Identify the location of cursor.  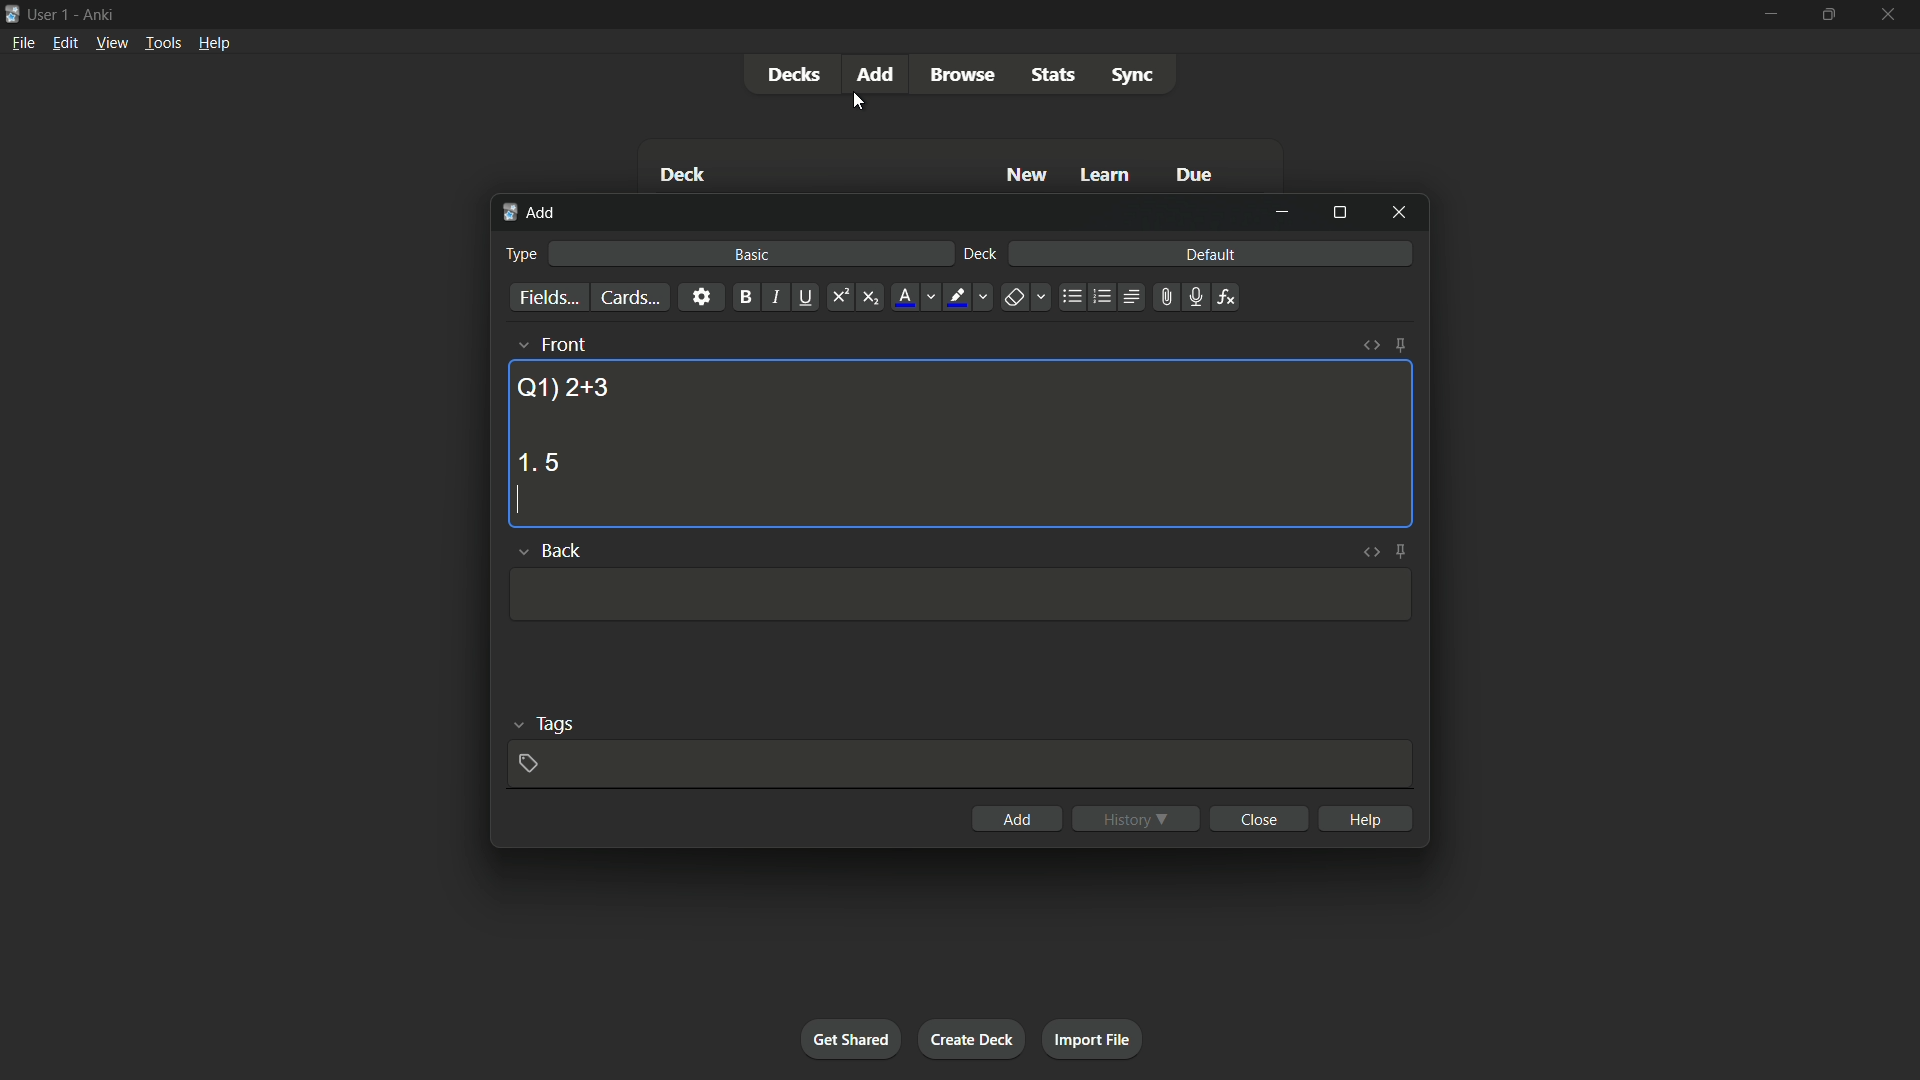
(859, 103).